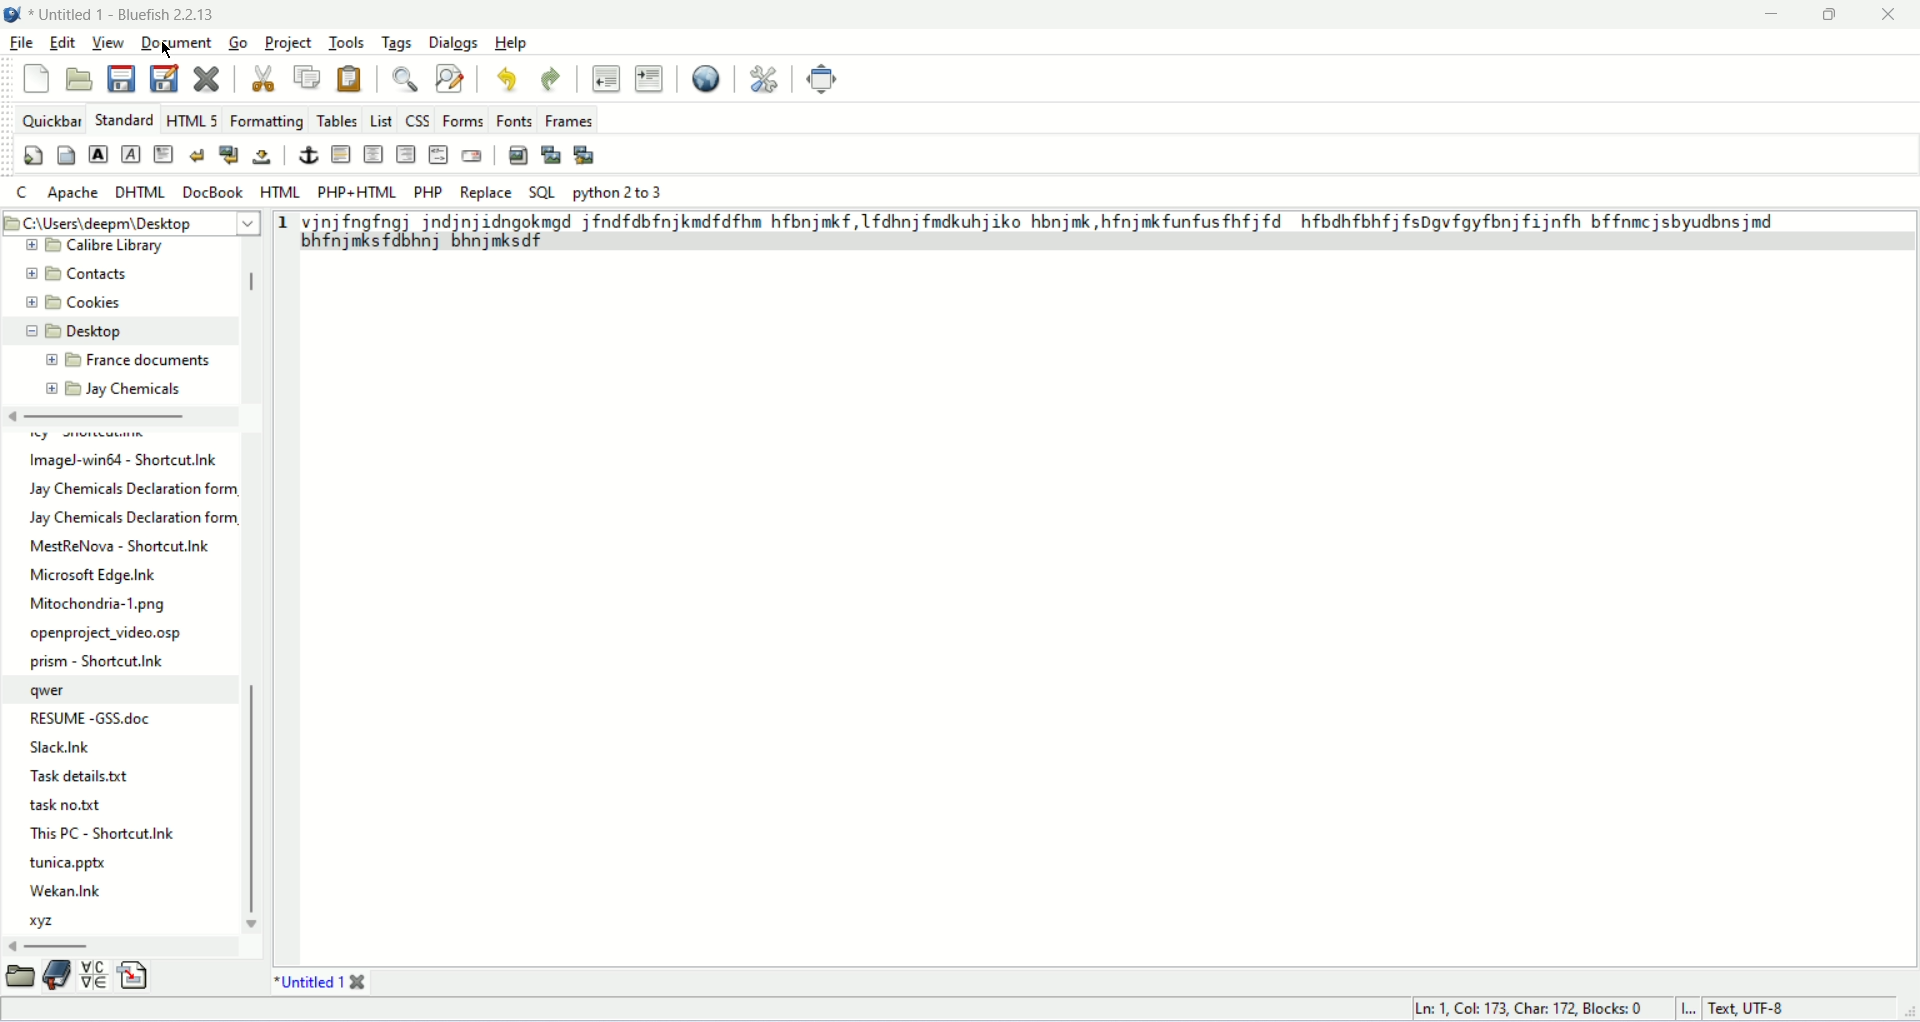 The height and width of the screenshot is (1022, 1920). I want to click on break, so click(196, 155).